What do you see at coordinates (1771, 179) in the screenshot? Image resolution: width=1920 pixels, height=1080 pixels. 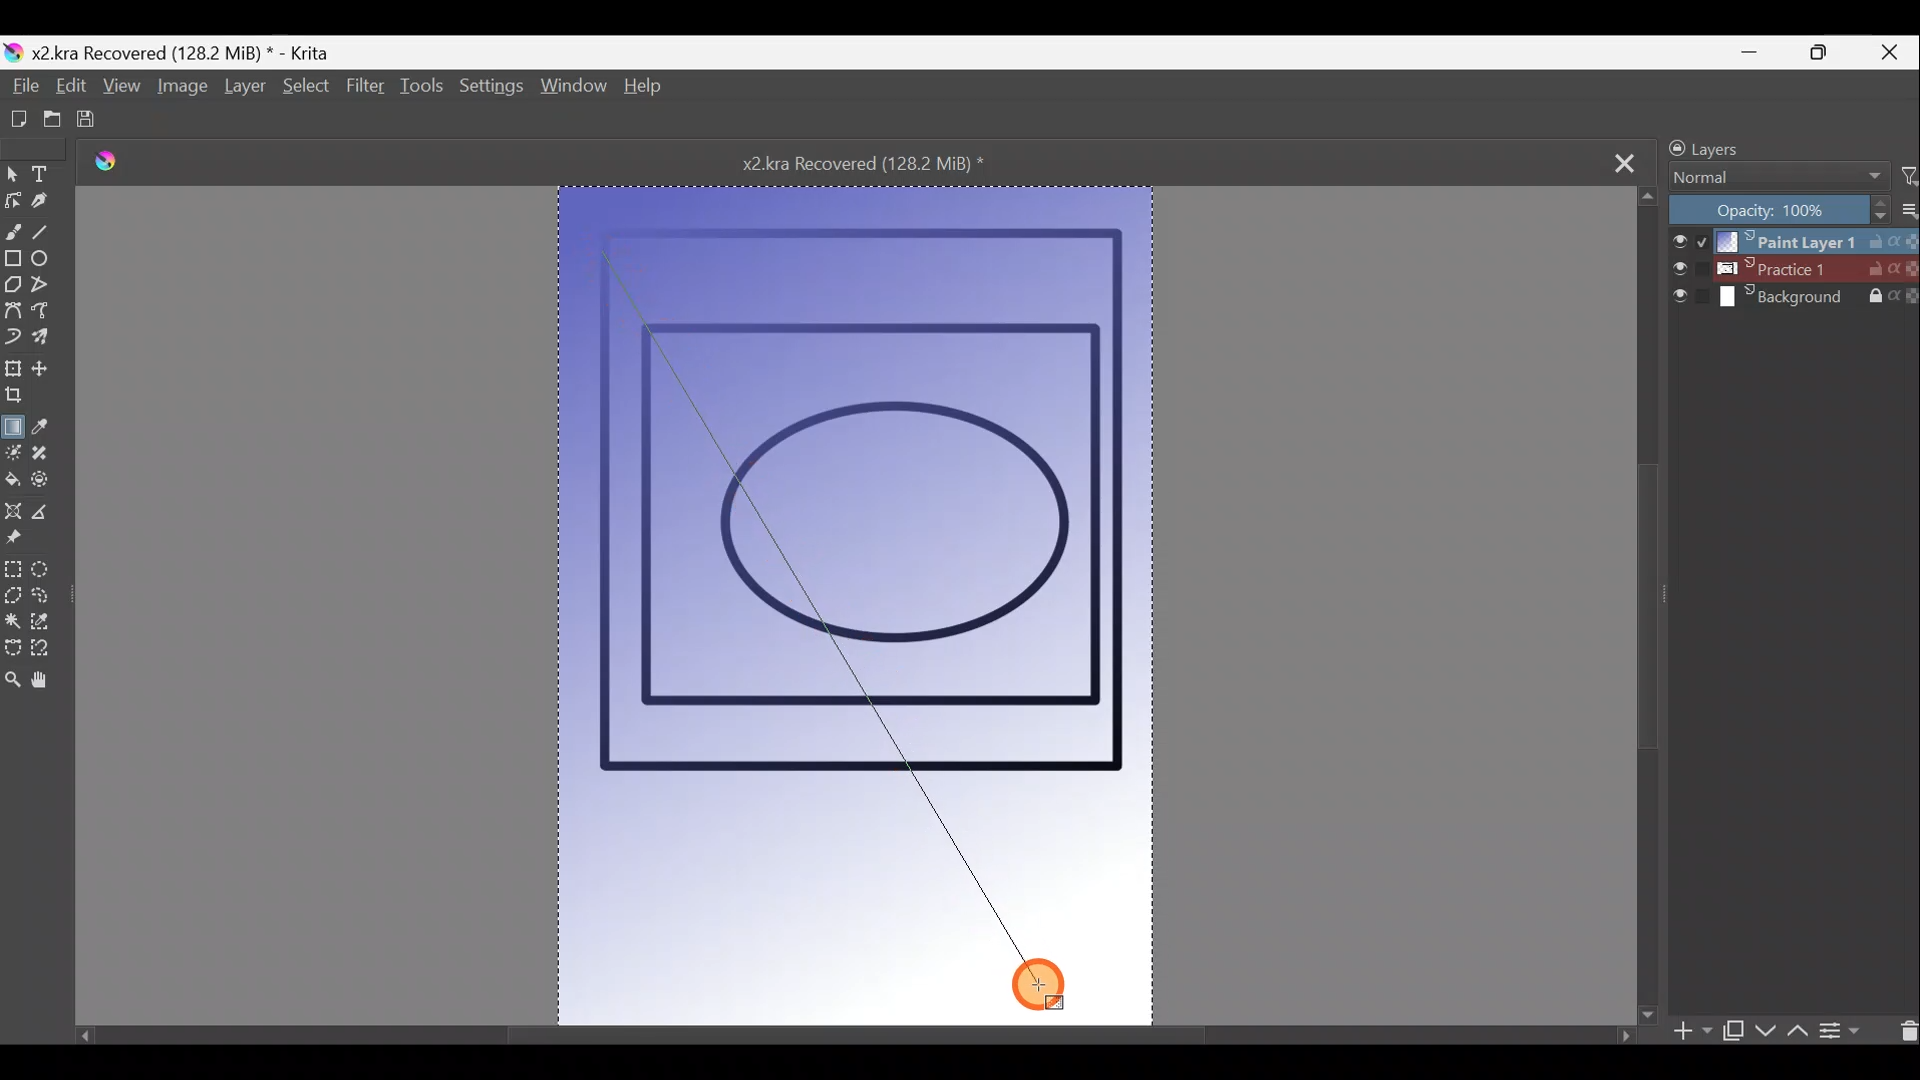 I see `Blending mode` at bounding box center [1771, 179].